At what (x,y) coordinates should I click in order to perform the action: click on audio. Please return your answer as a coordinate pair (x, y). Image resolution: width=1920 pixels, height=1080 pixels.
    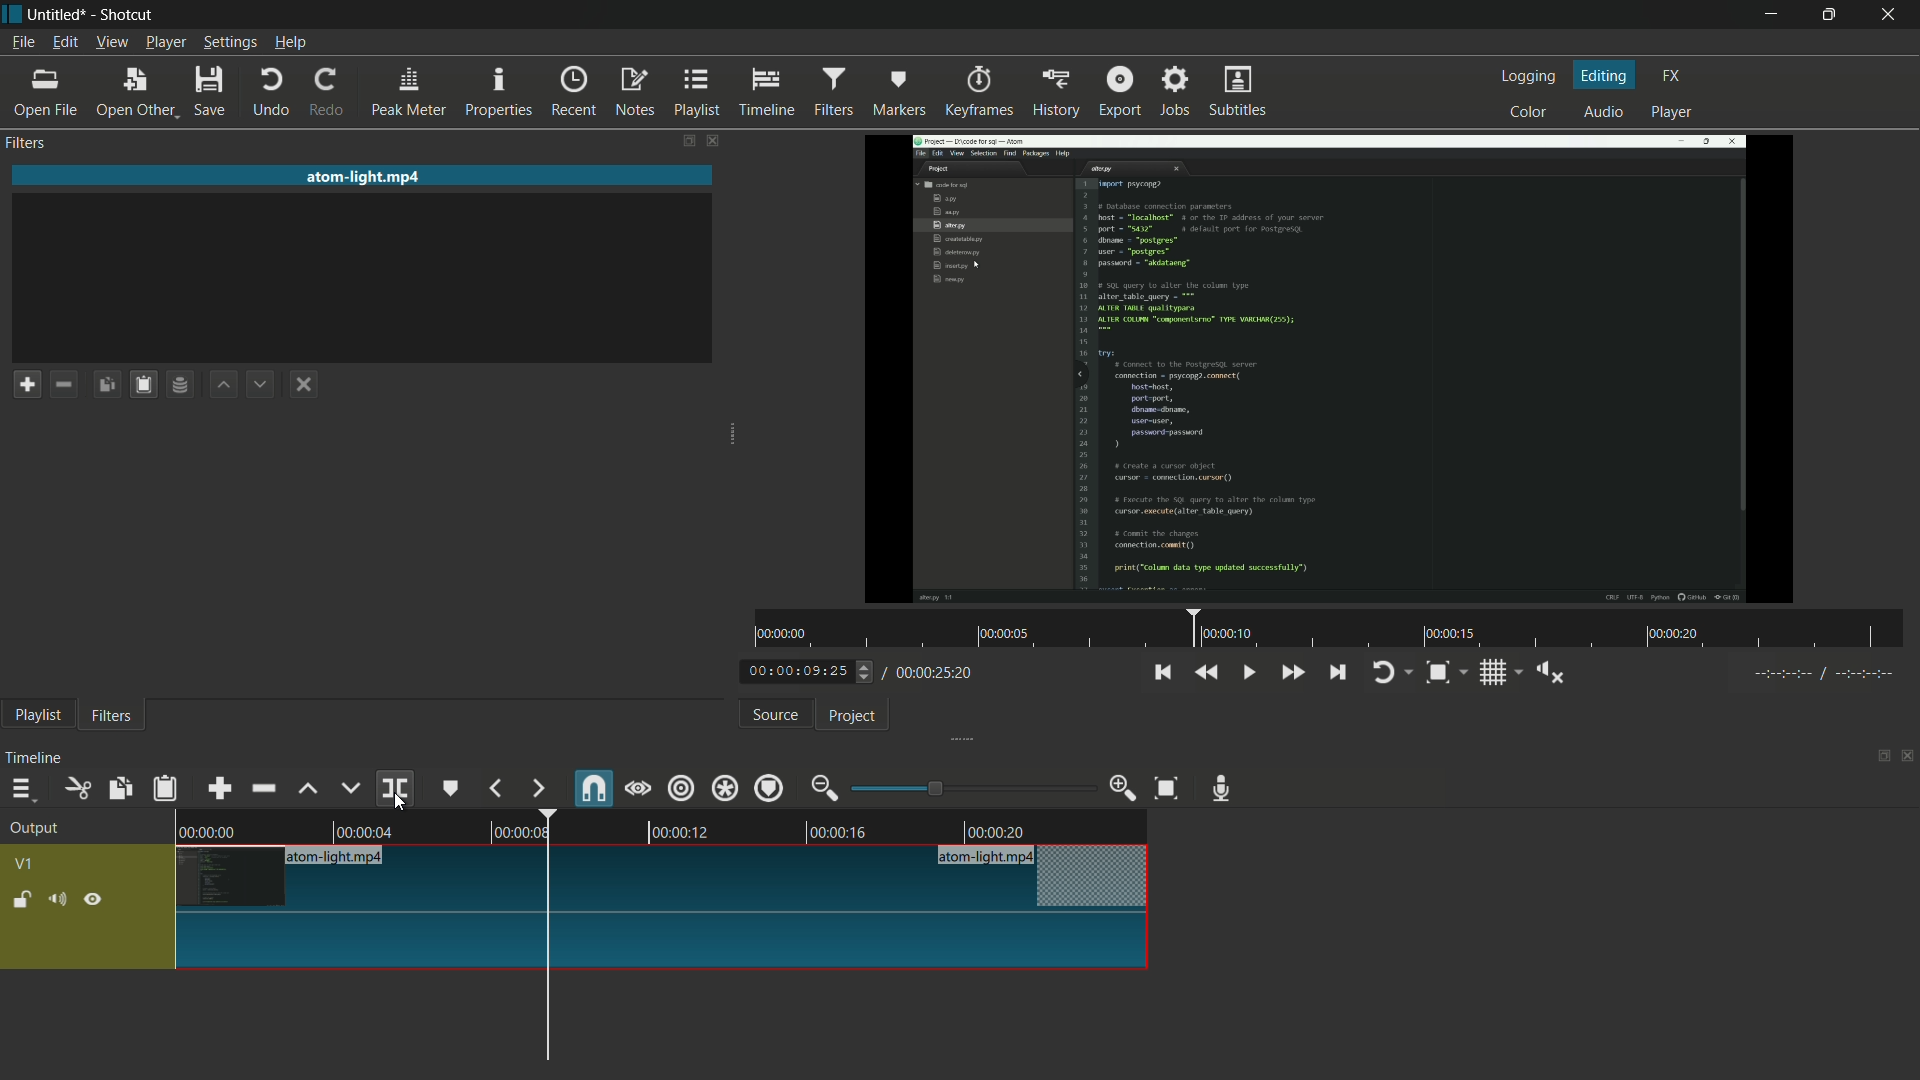
    Looking at the image, I should click on (1605, 111).